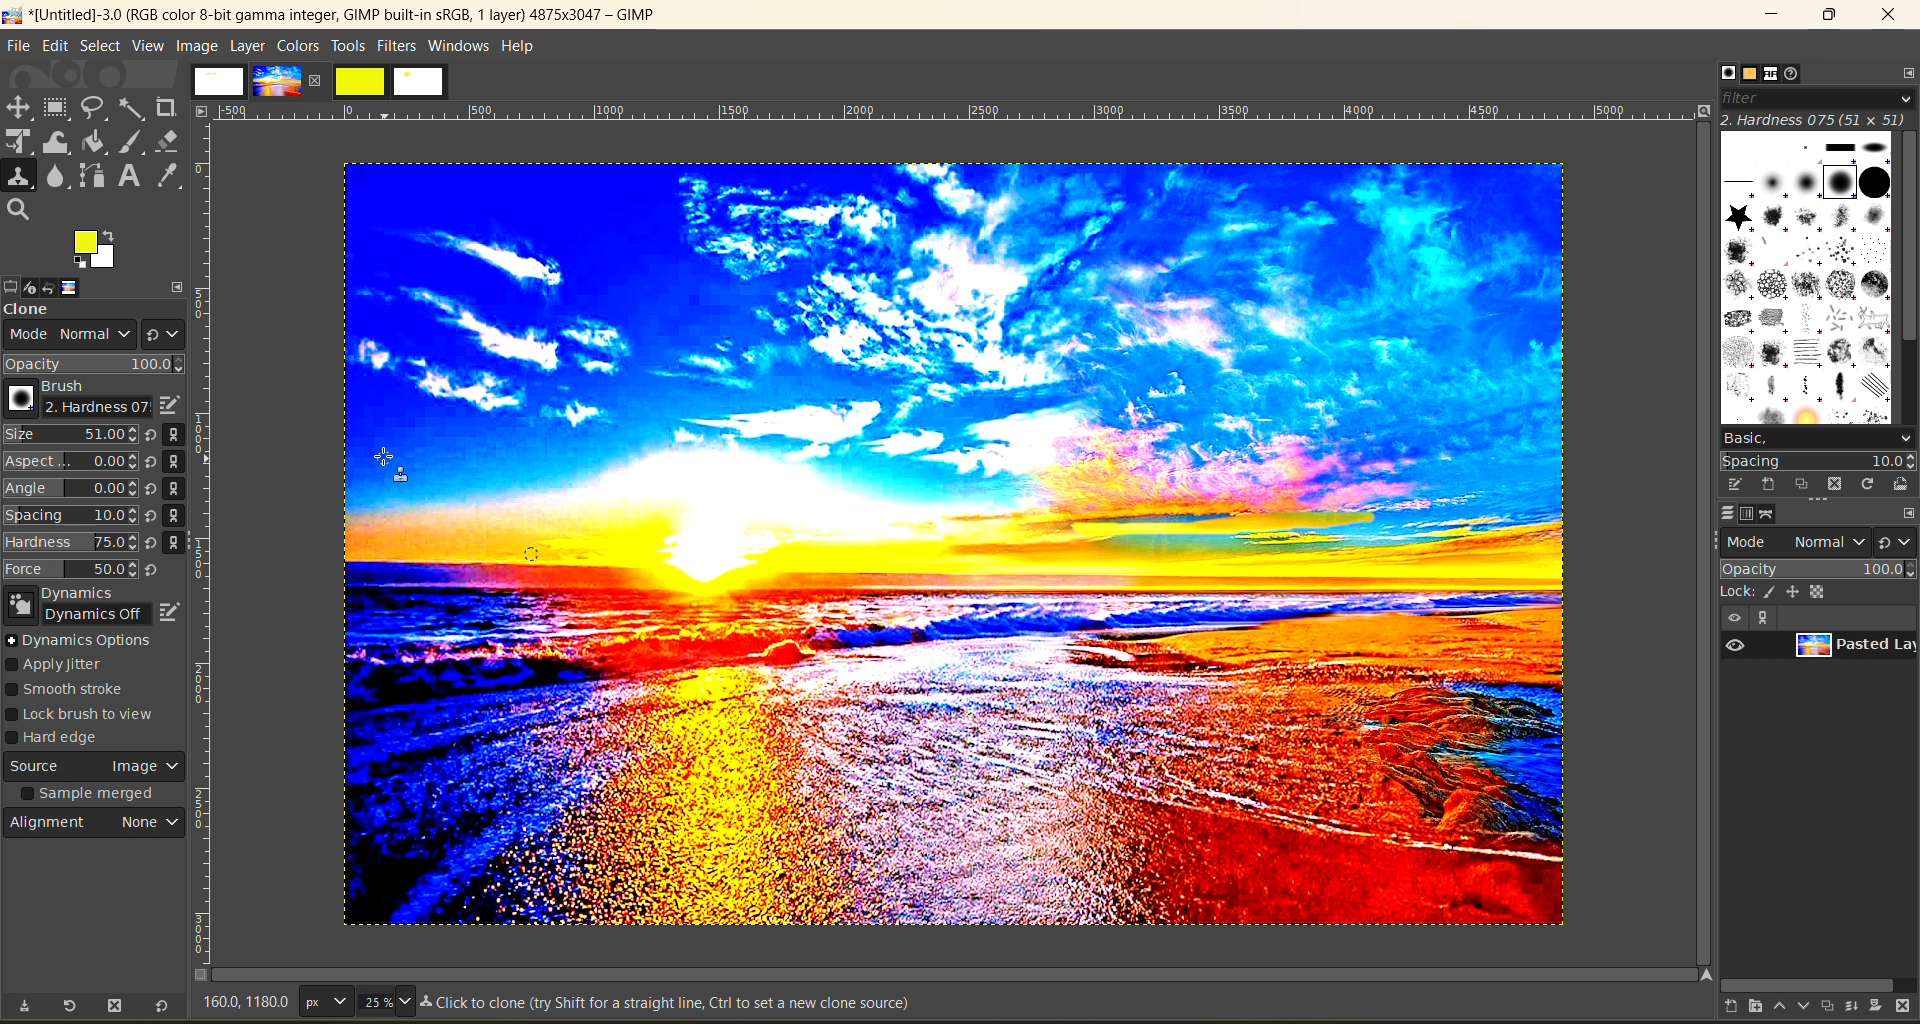  Describe the element at coordinates (95, 364) in the screenshot. I see `opacity` at that location.